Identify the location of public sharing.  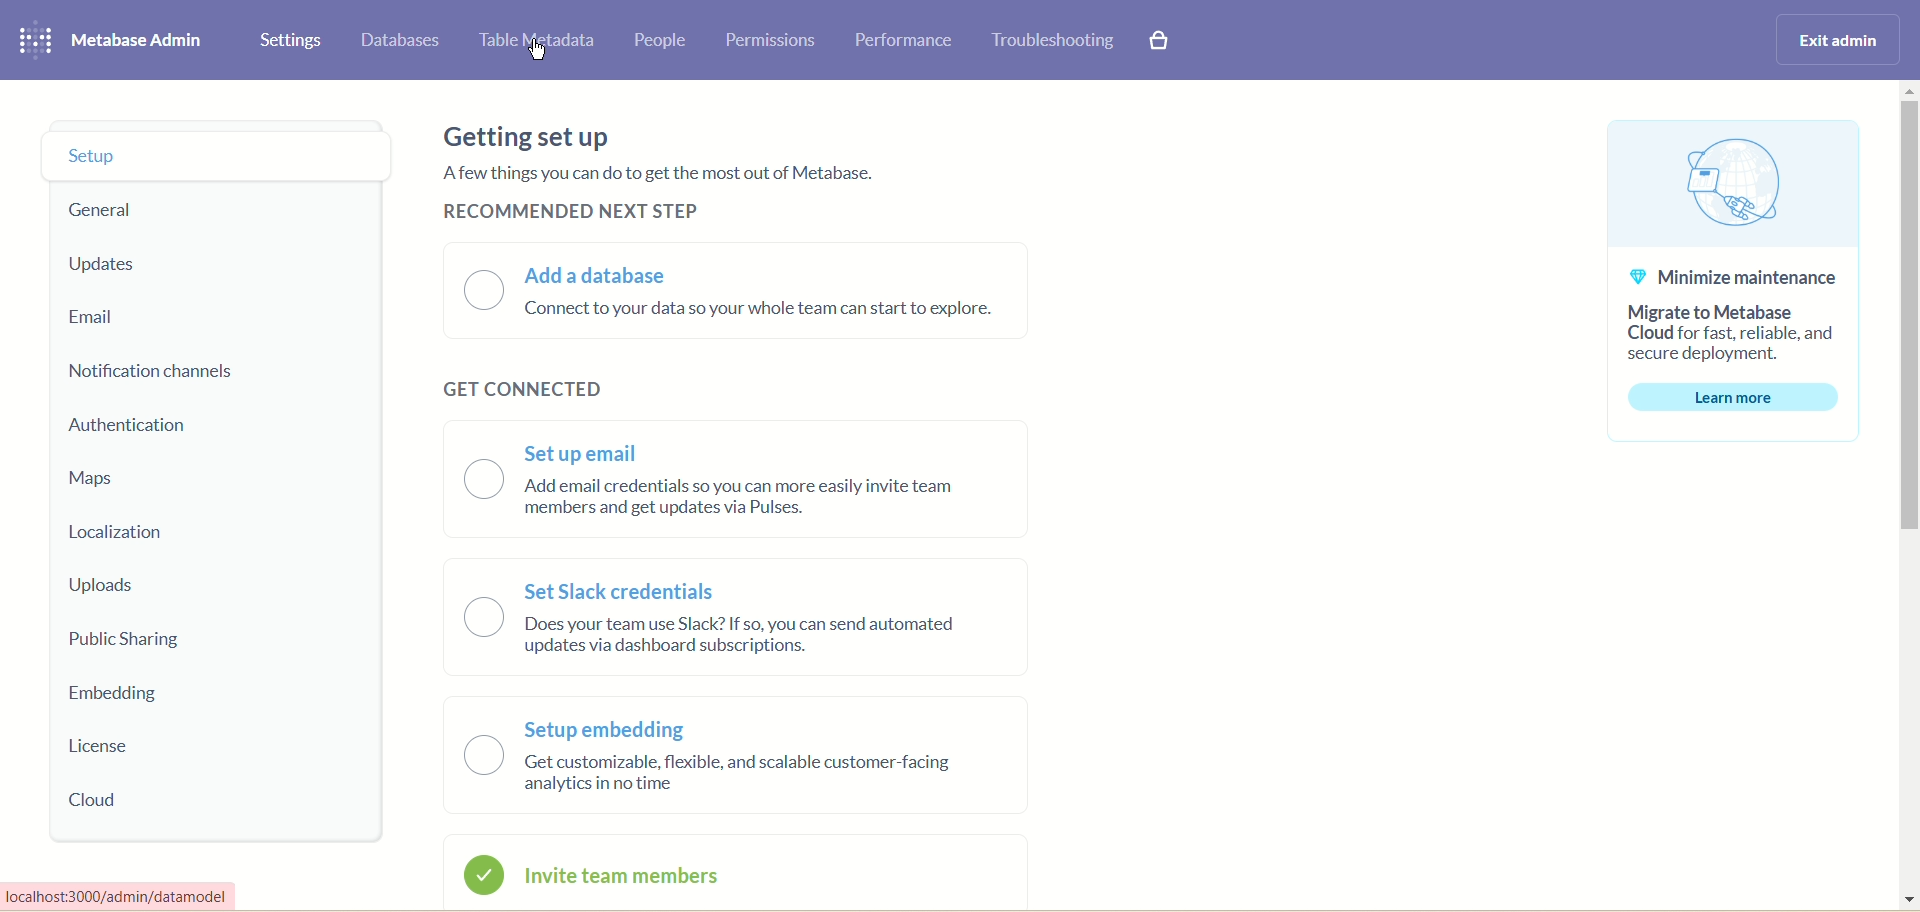
(135, 642).